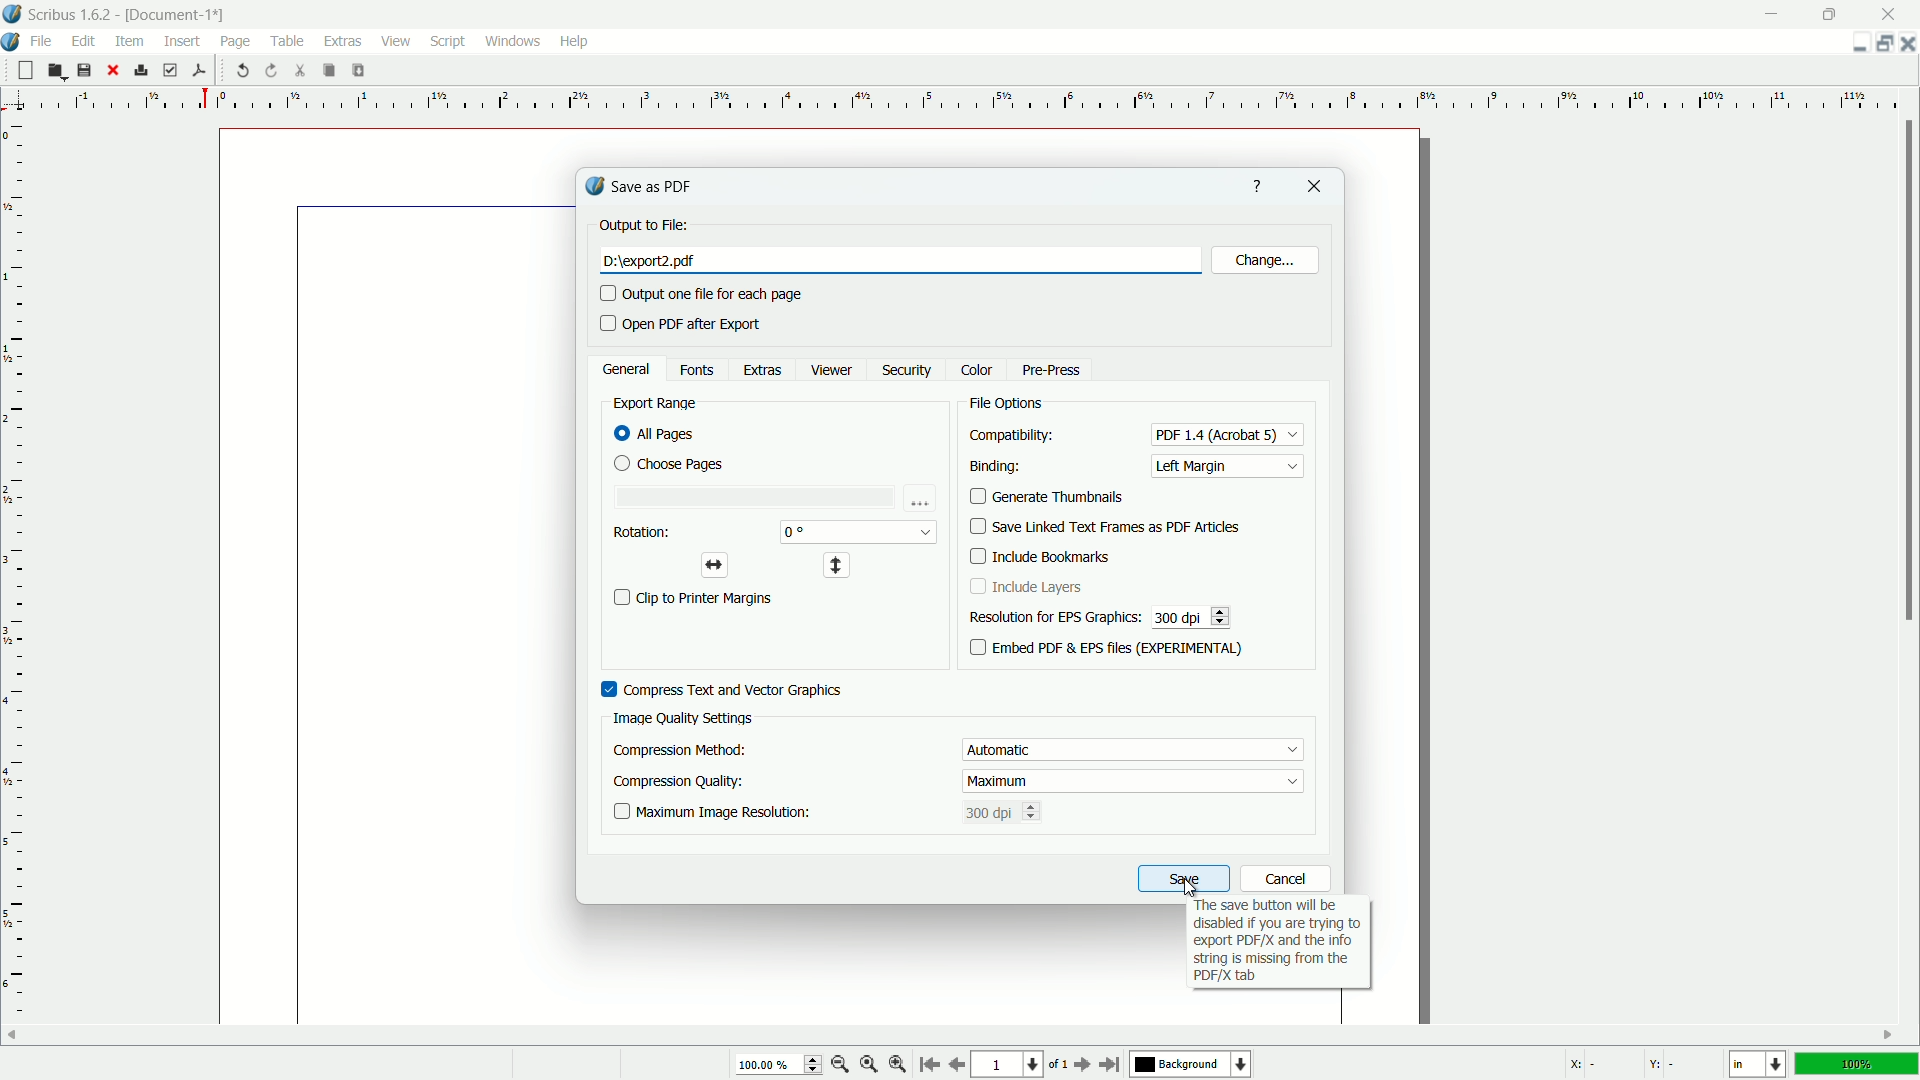 The width and height of the screenshot is (1920, 1080). Describe the element at coordinates (928, 532) in the screenshot. I see `dropdown` at that location.